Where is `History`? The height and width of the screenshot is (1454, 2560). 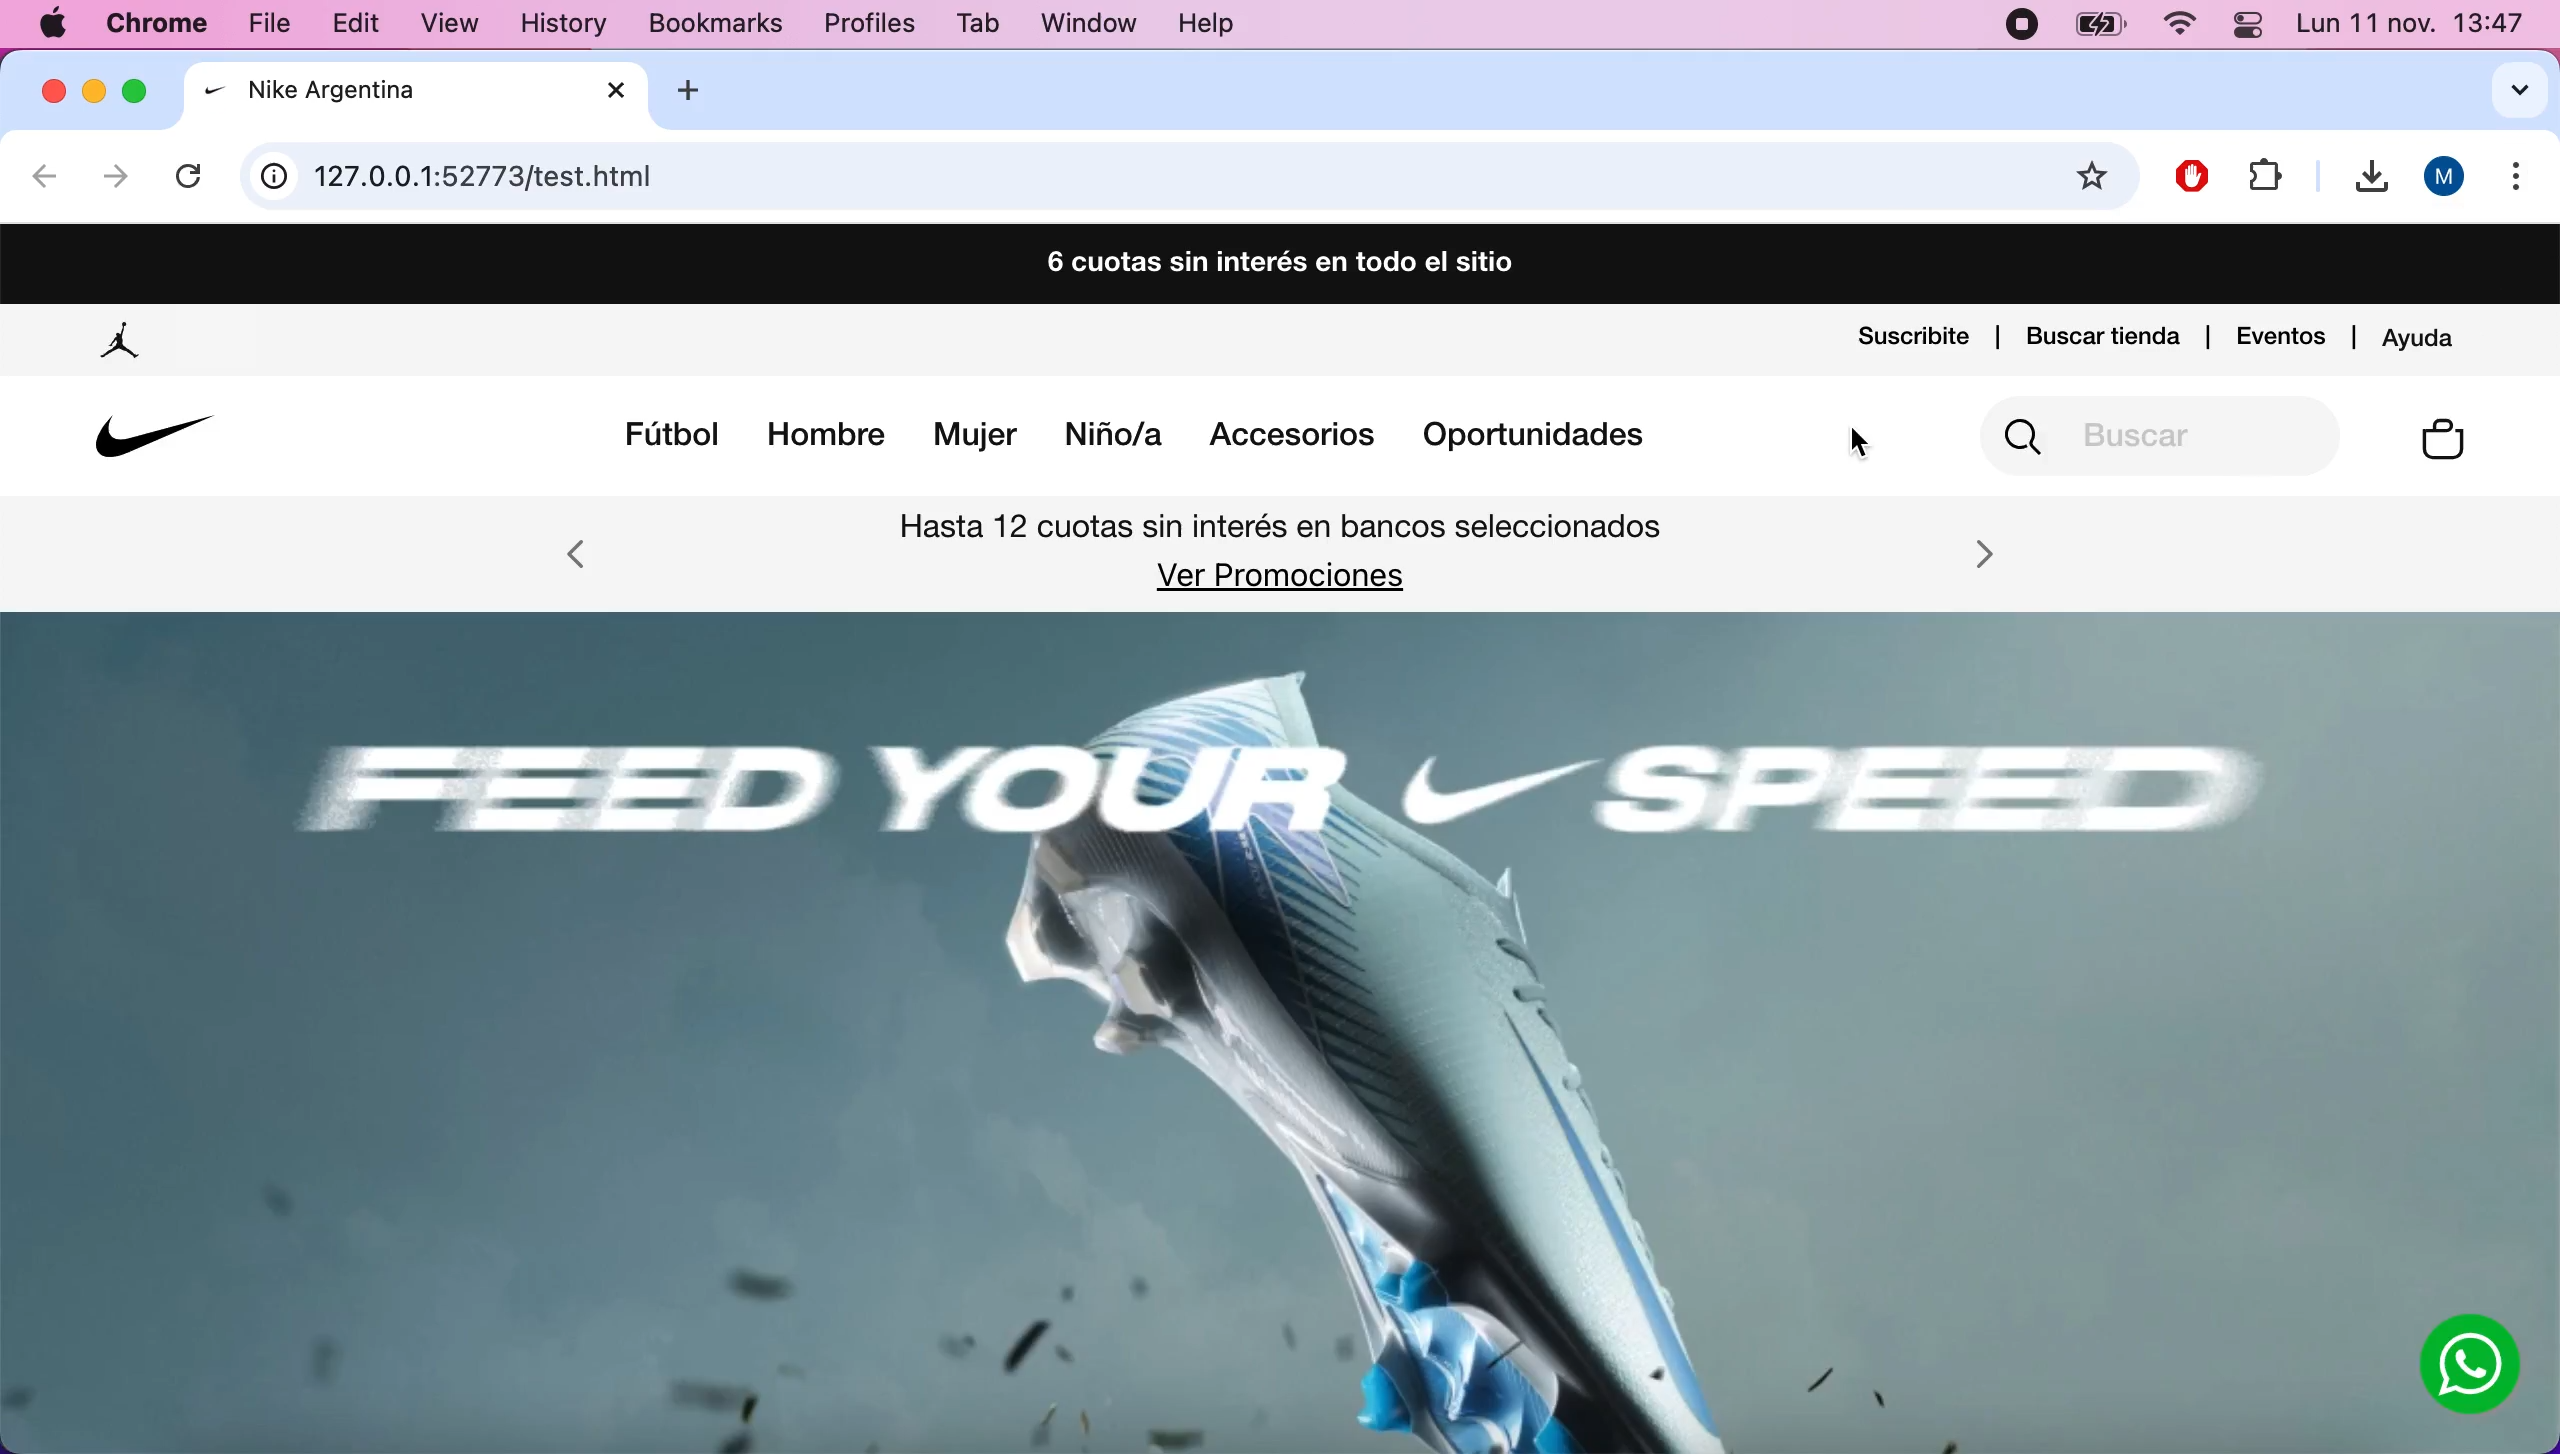
History is located at coordinates (563, 27).